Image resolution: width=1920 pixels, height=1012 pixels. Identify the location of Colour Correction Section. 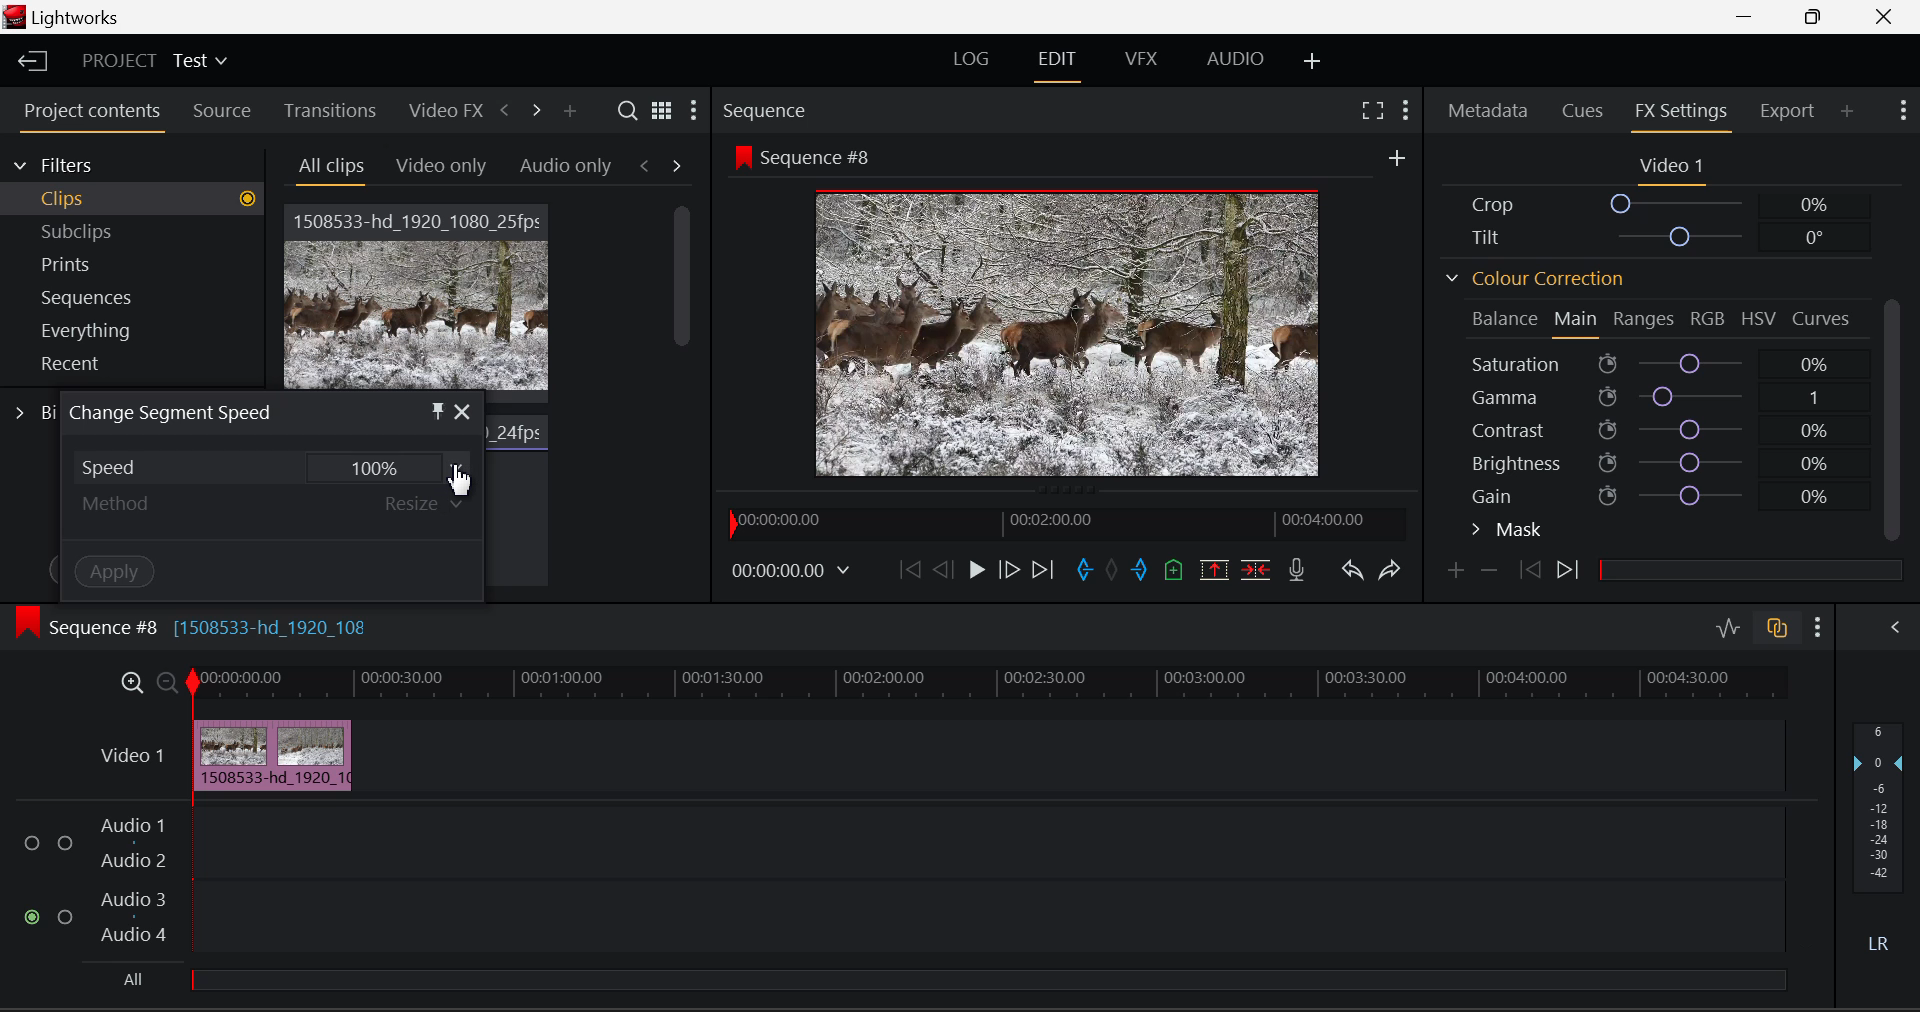
(1571, 278).